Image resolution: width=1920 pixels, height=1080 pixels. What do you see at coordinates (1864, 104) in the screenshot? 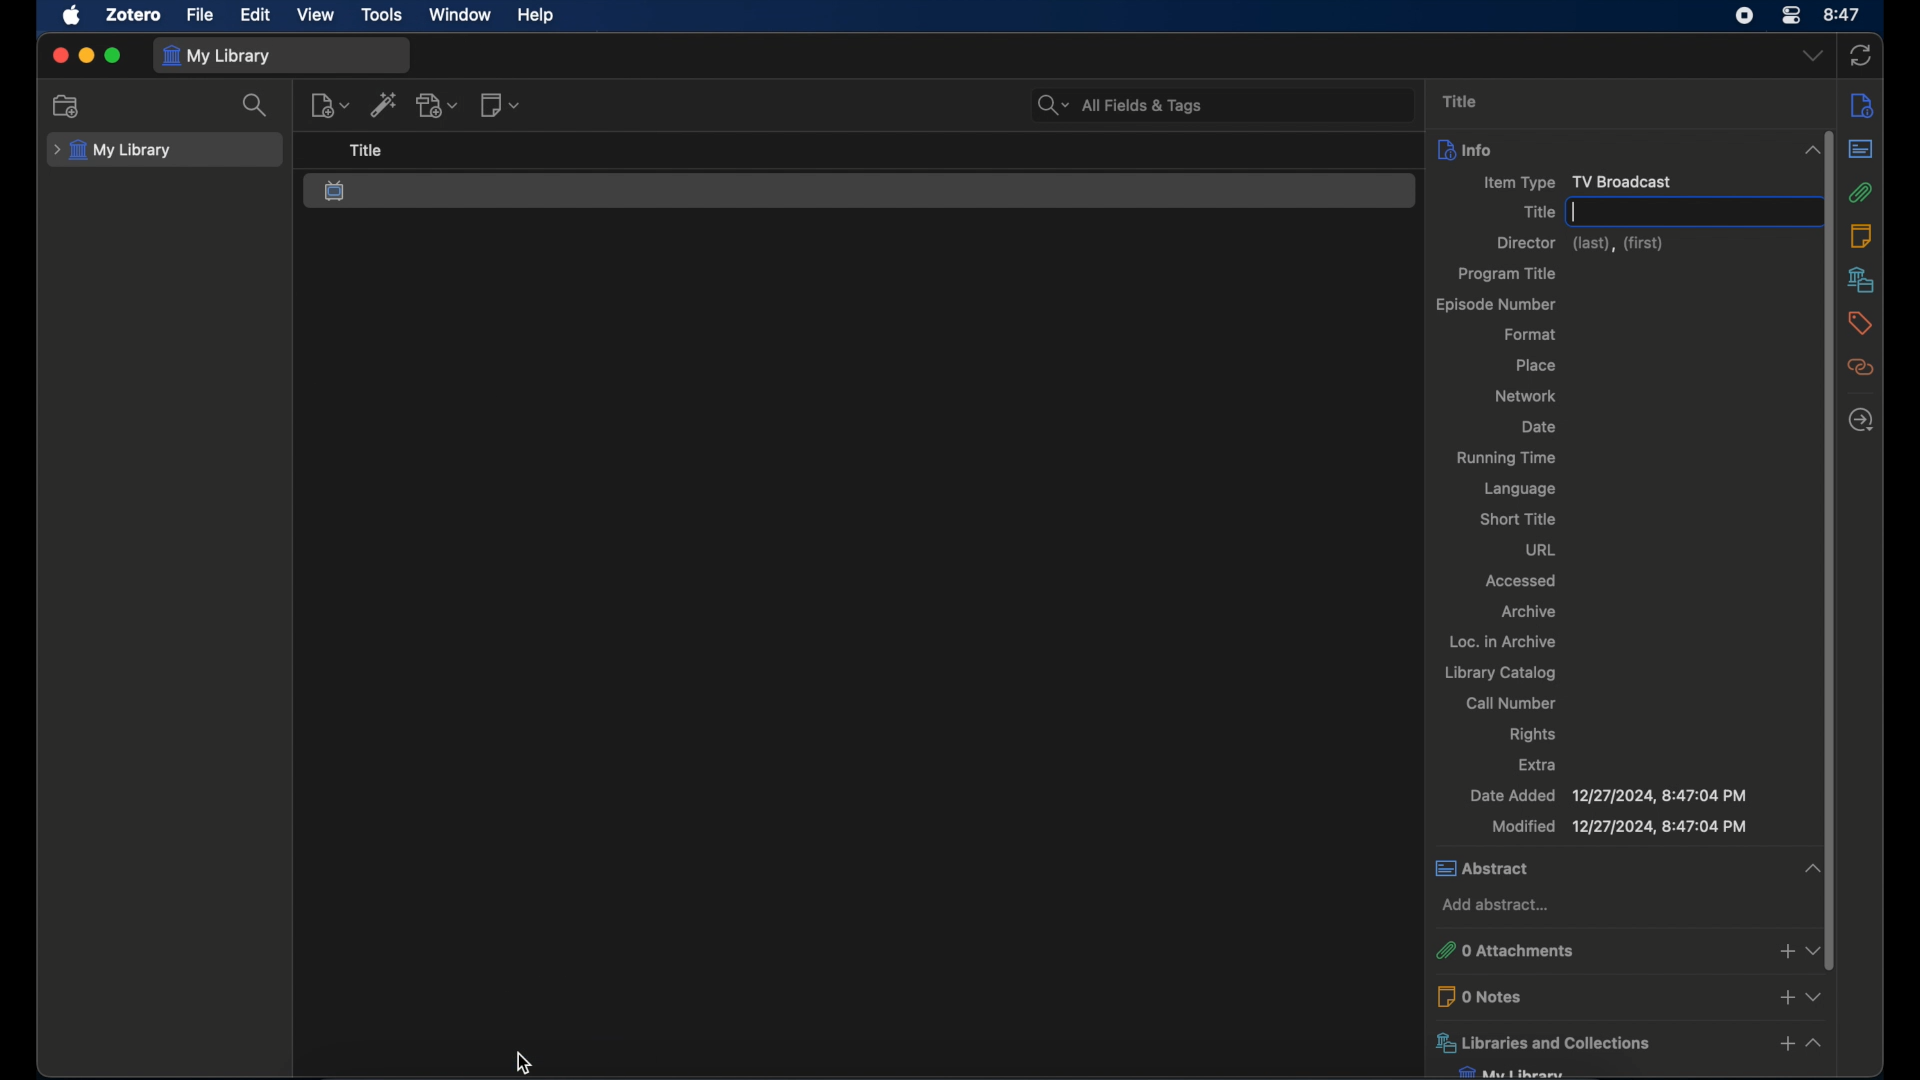
I see `info` at bounding box center [1864, 104].